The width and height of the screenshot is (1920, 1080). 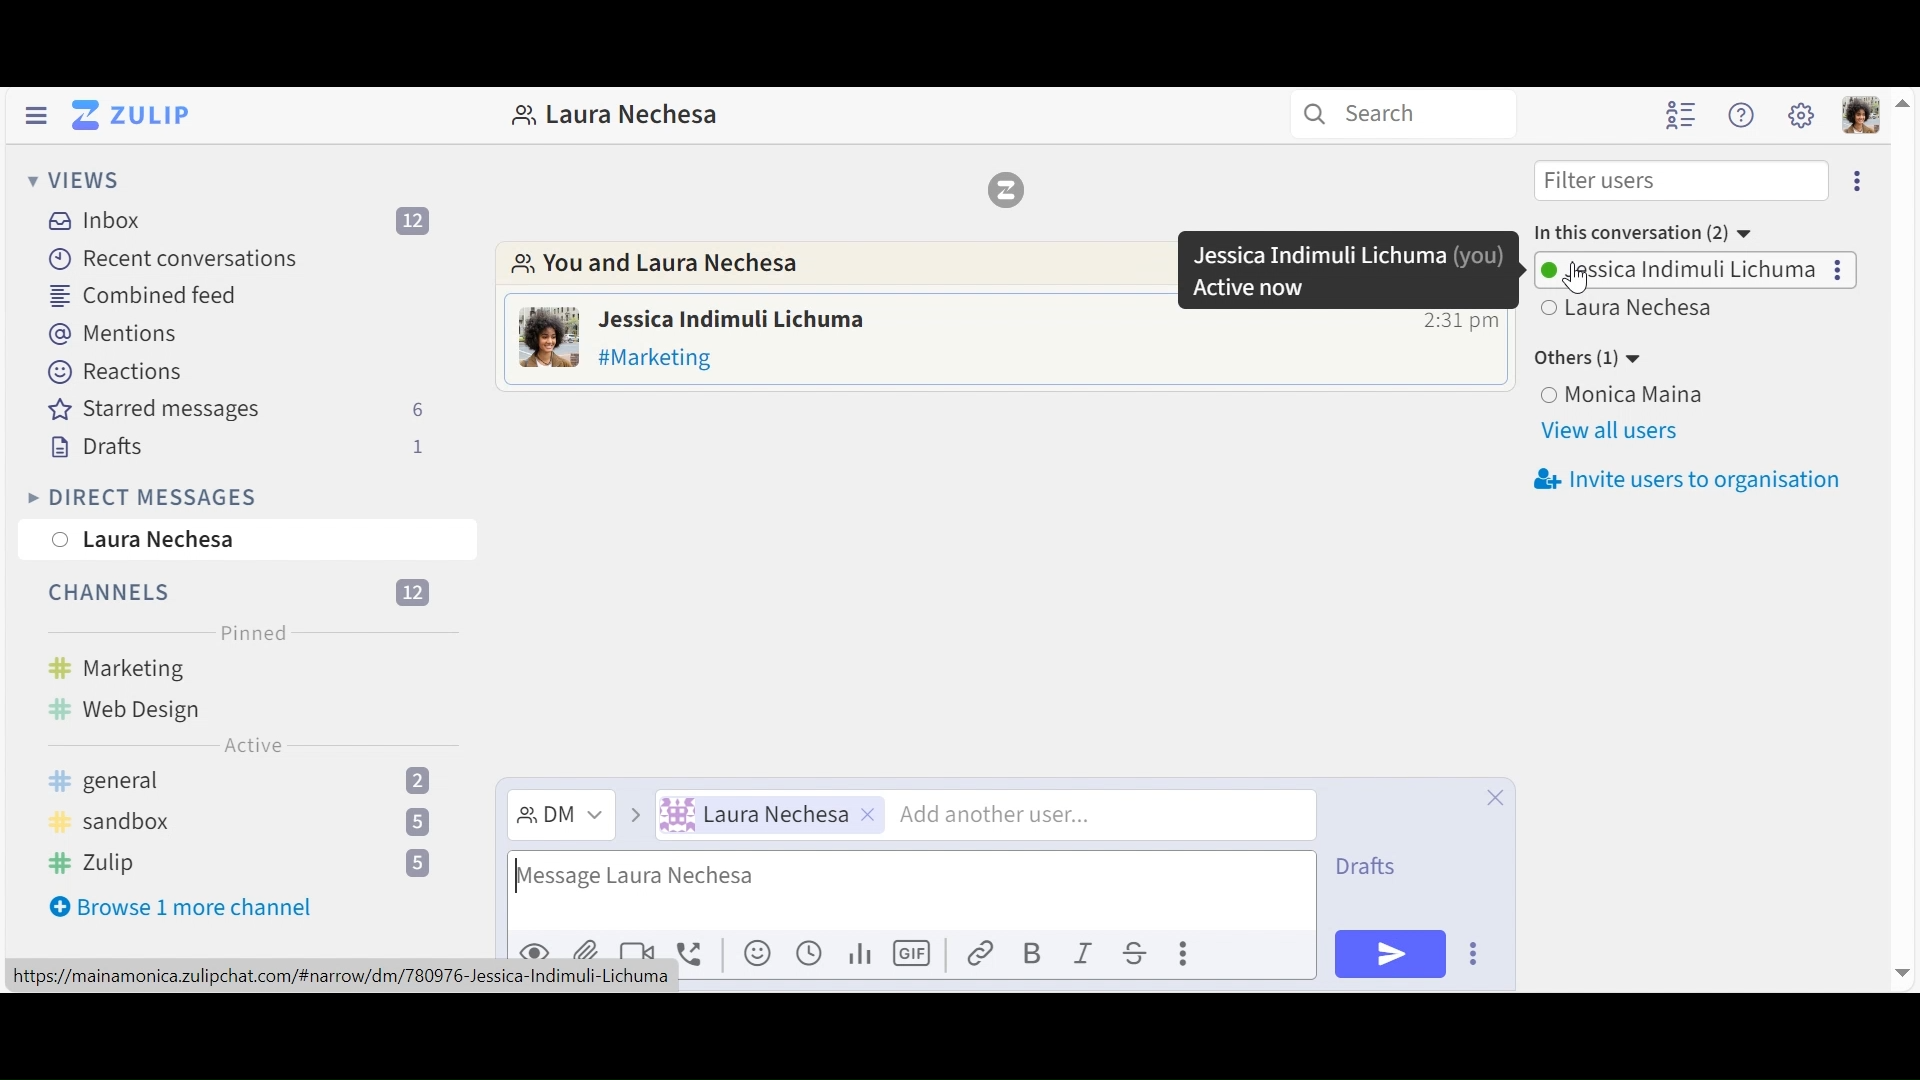 I want to click on cursor, so click(x=1577, y=278).